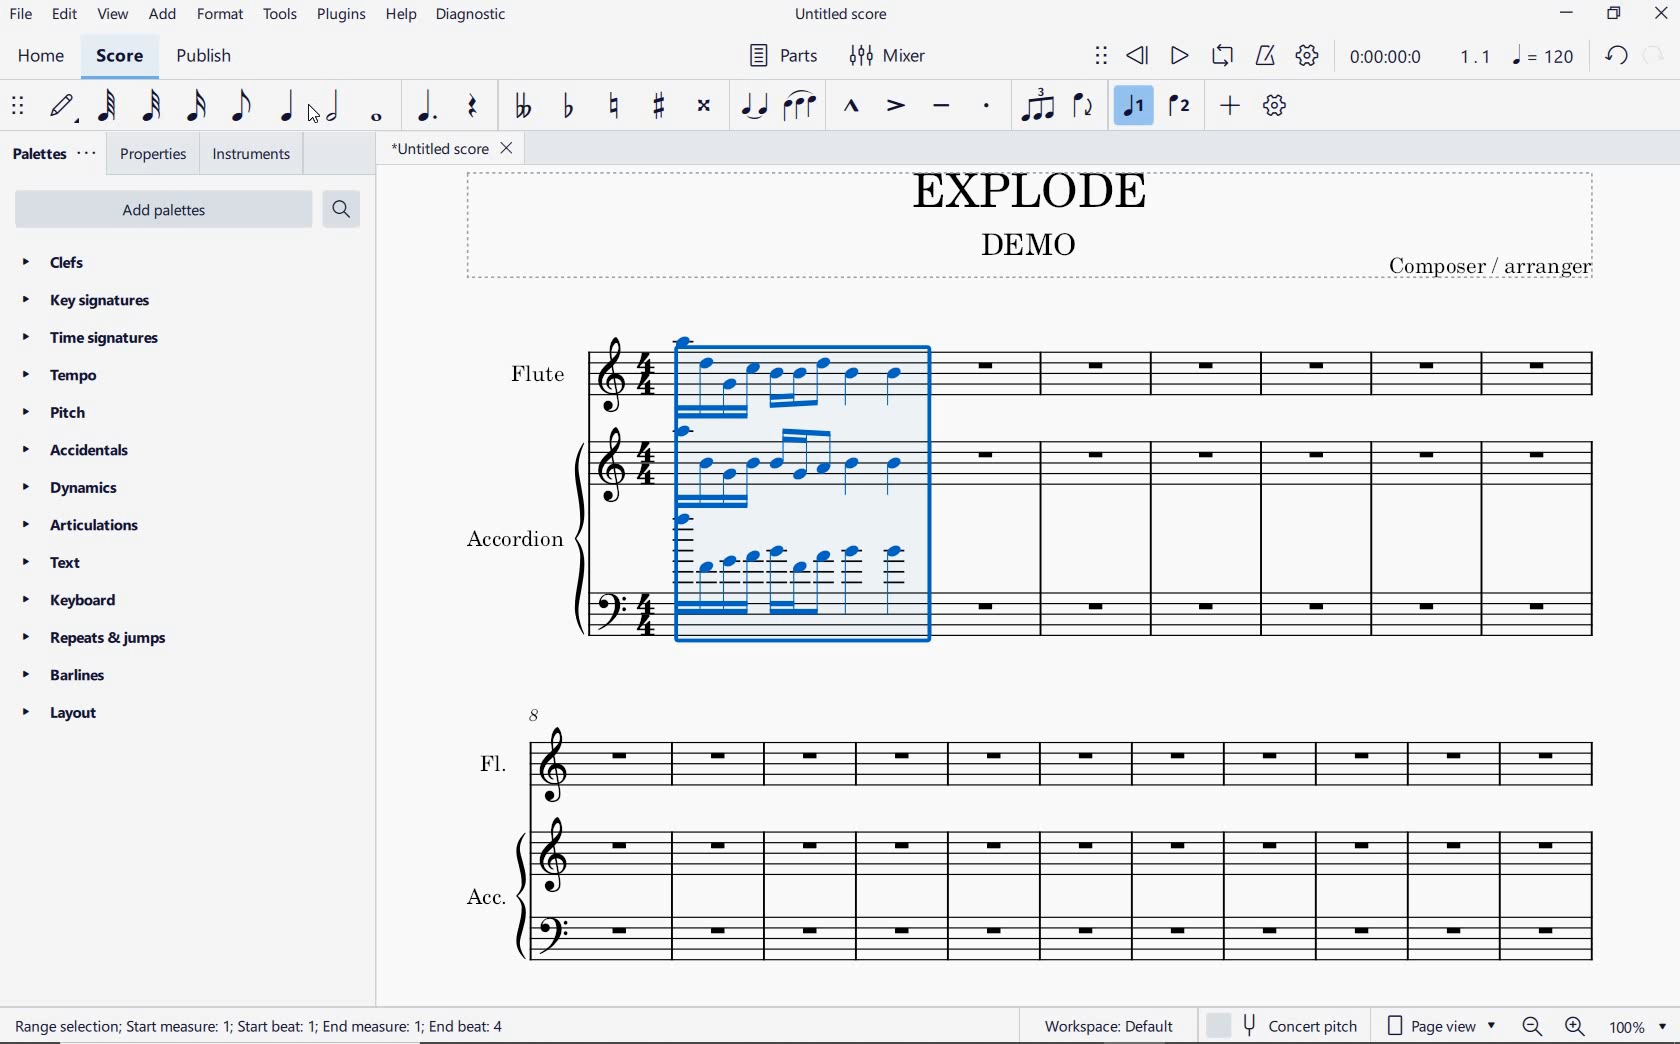  Describe the element at coordinates (160, 210) in the screenshot. I see `add palettes` at that location.